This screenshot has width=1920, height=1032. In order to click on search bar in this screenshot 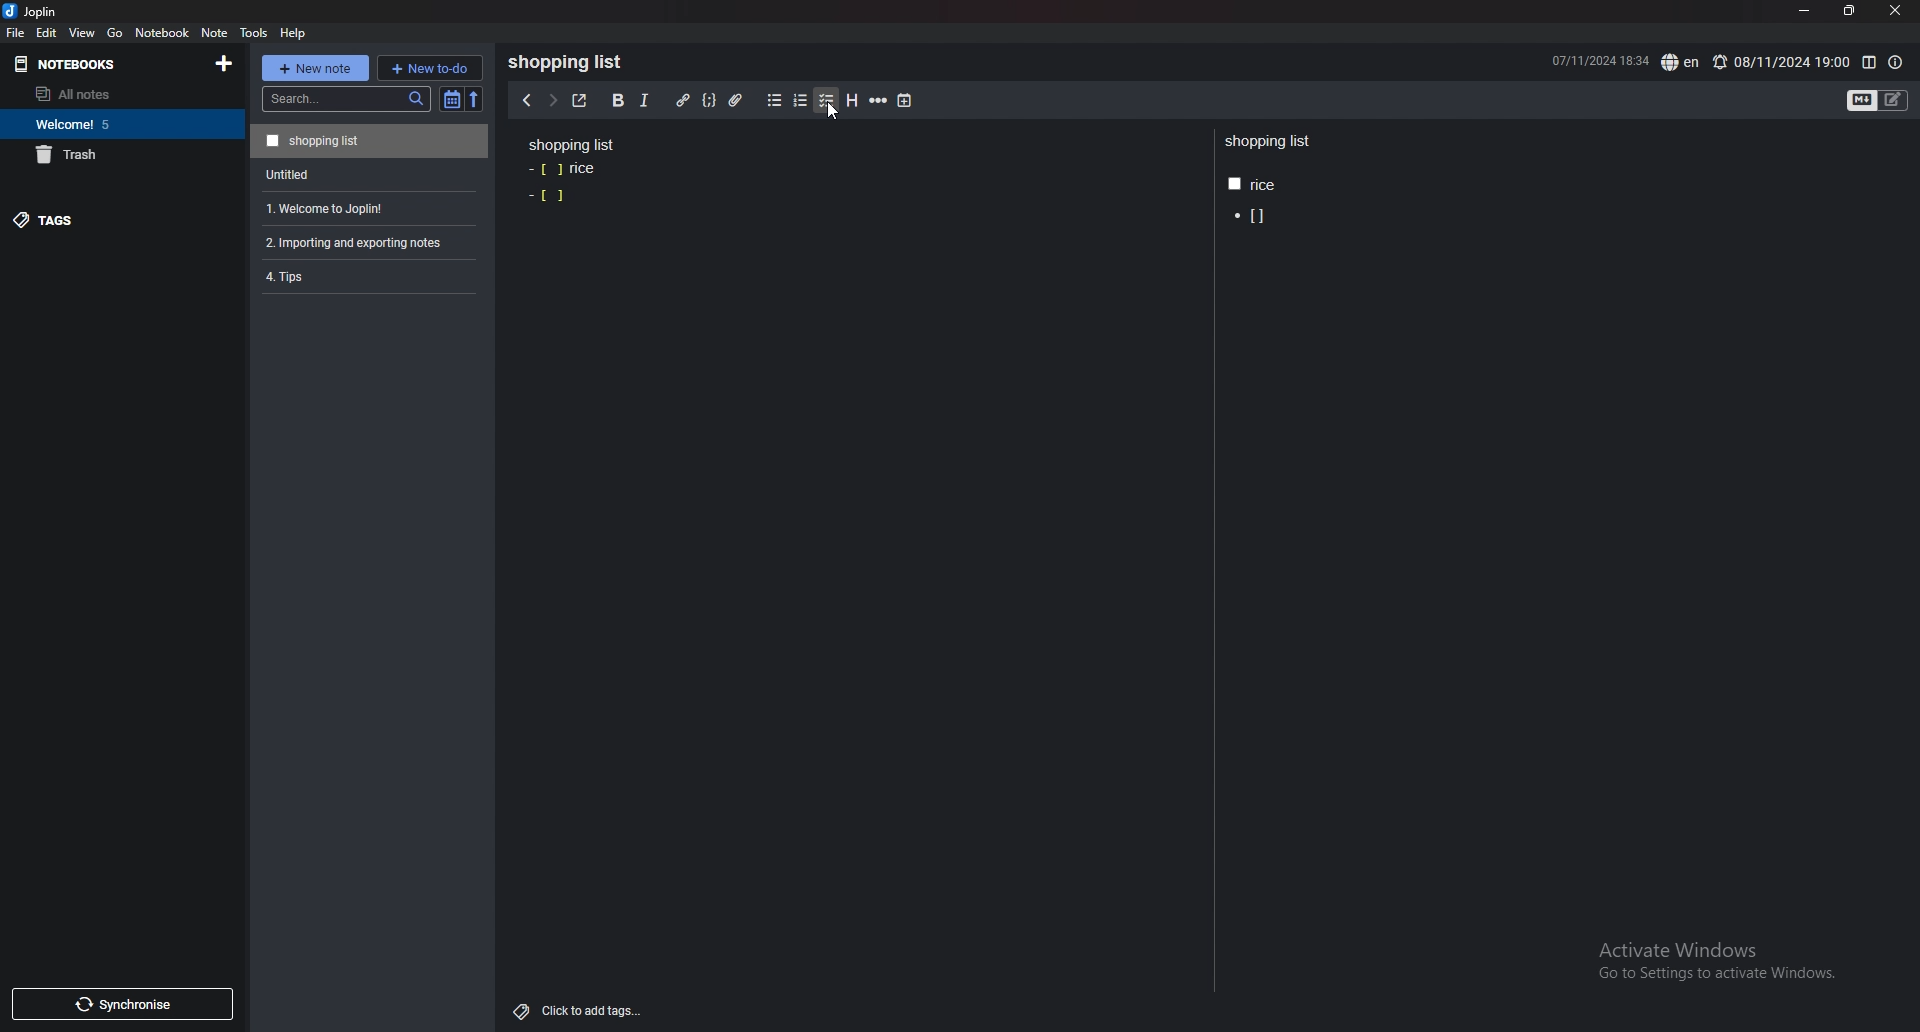, I will do `click(346, 99)`.